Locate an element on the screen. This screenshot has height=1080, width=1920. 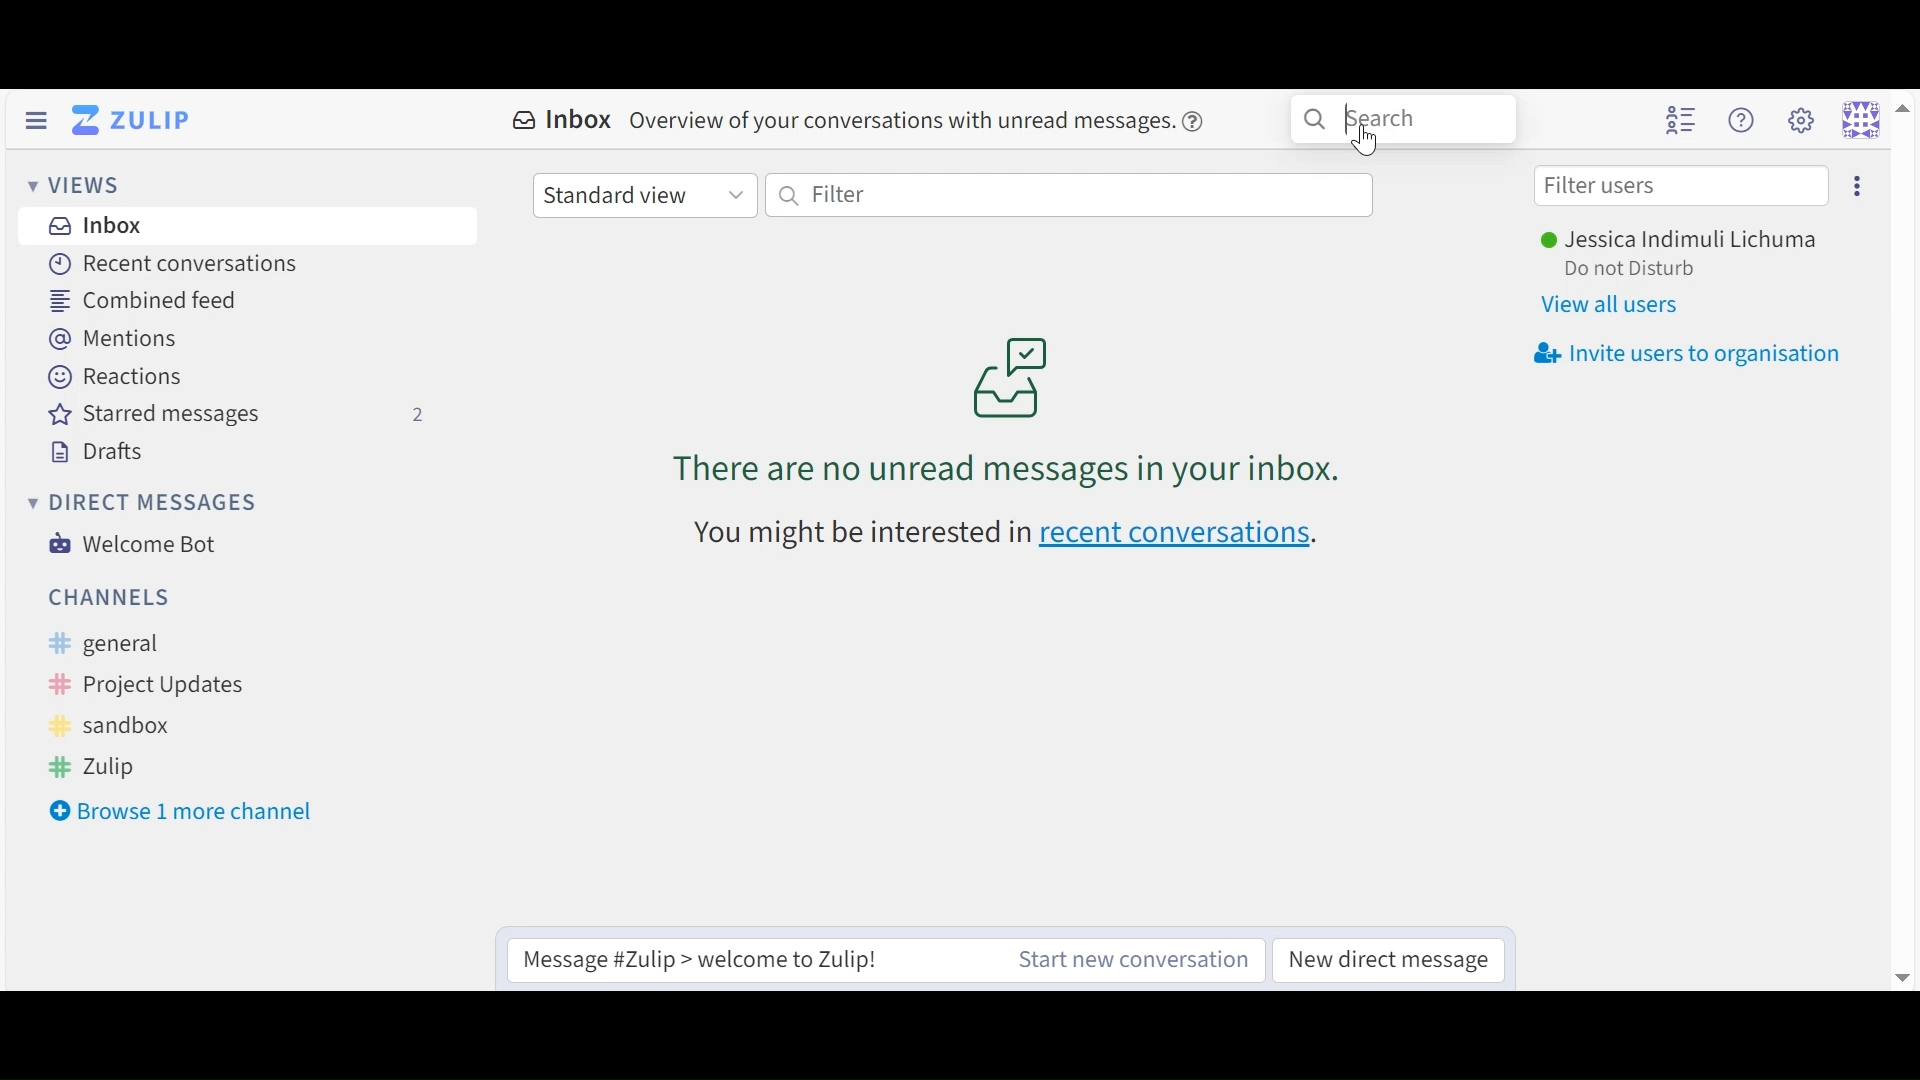
Hide Sidebar is located at coordinates (34, 120).